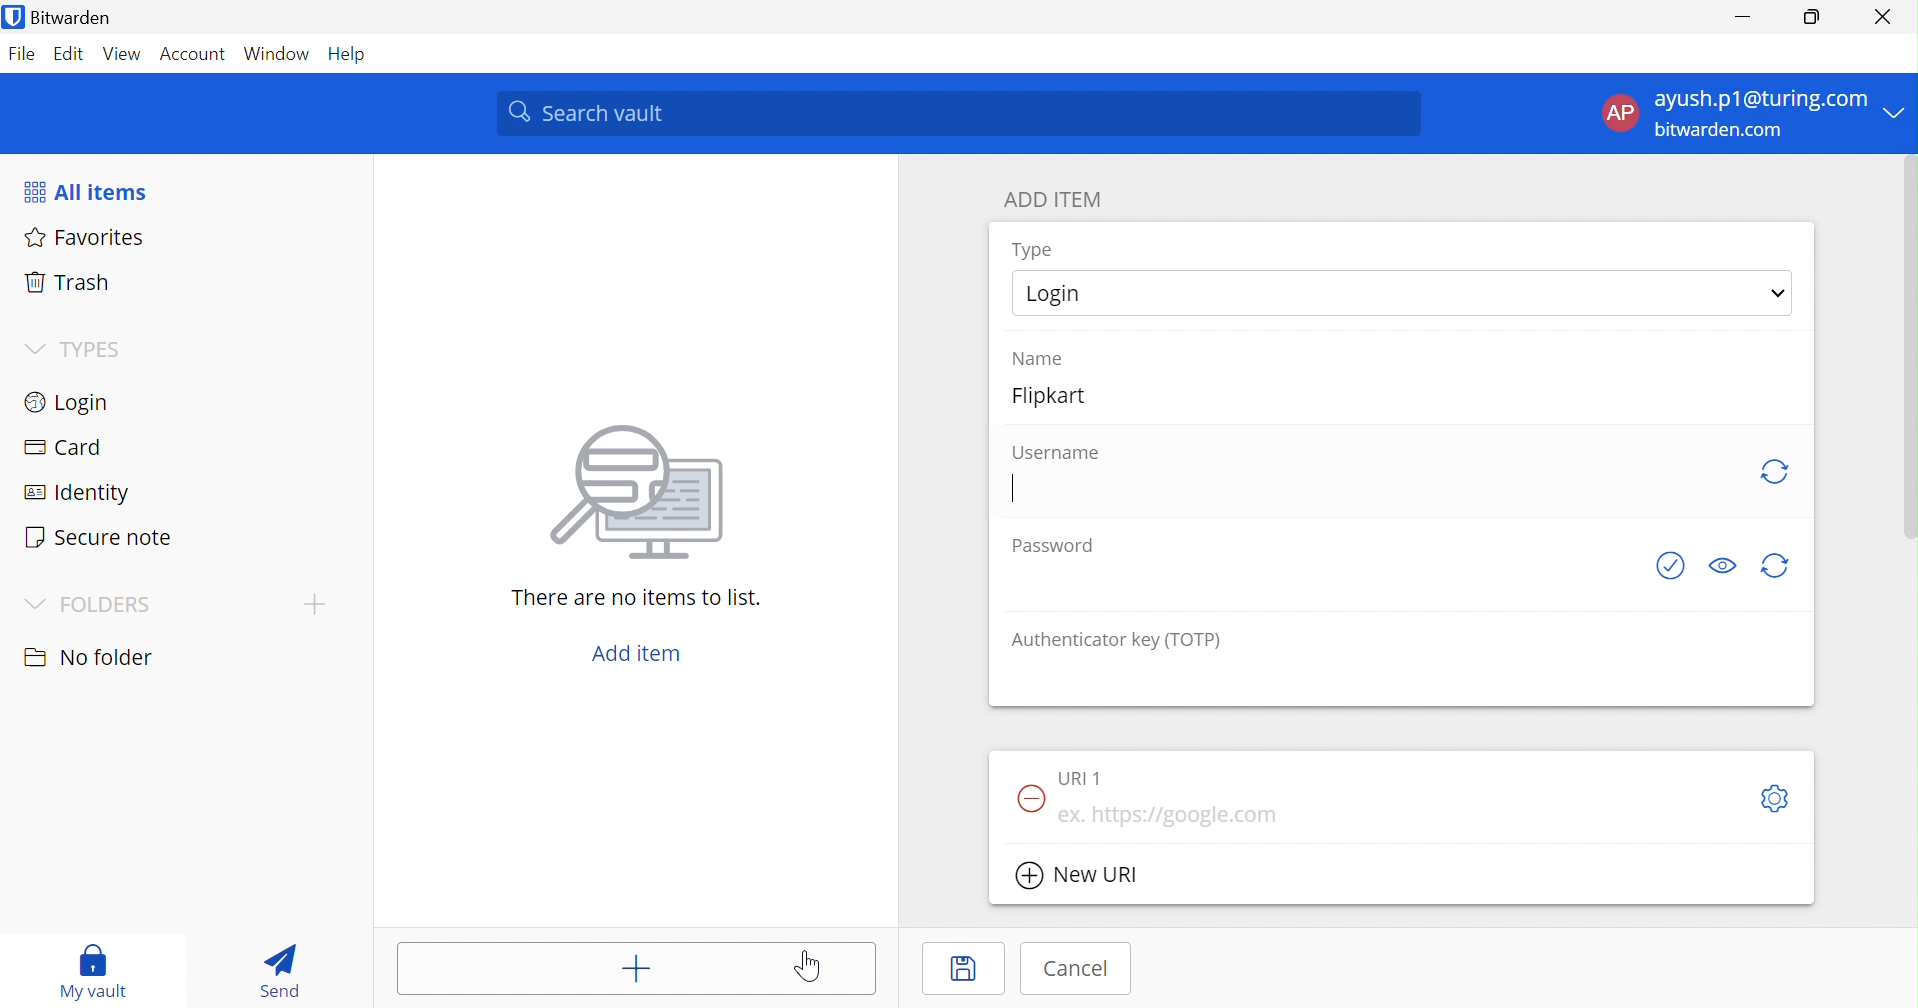 The height and width of the screenshot is (1008, 1918). Describe the element at coordinates (1033, 250) in the screenshot. I see `Type` at that location.